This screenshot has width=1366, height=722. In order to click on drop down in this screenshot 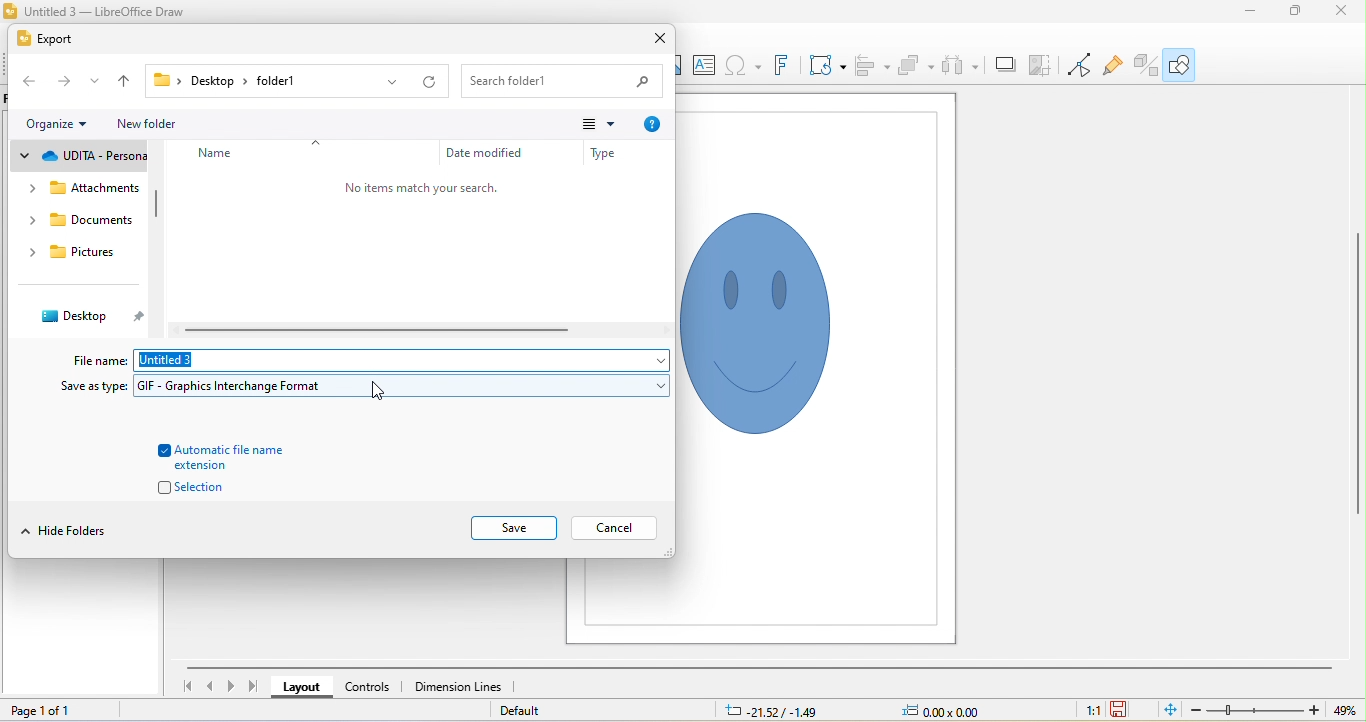, I will do `click(26, 155)`.